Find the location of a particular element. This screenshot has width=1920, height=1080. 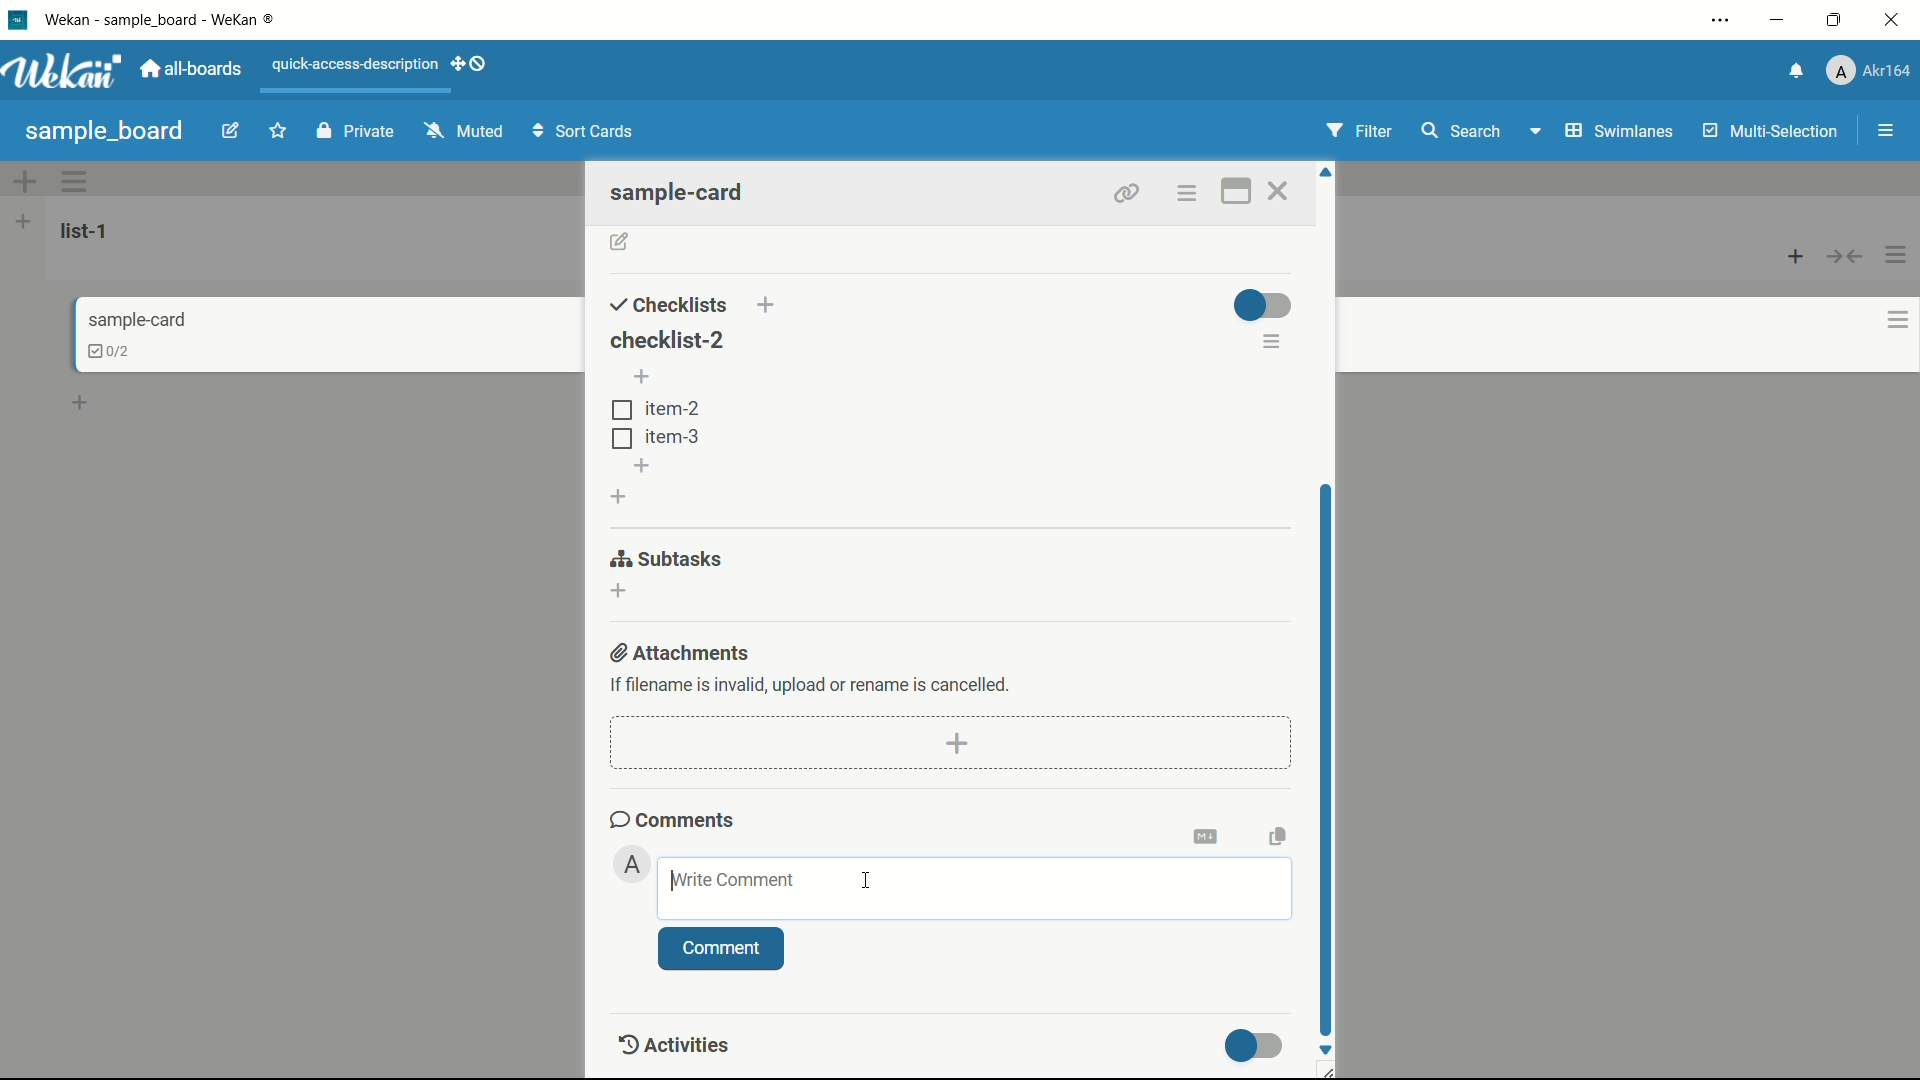

comment is located at coordinates (721, 949).